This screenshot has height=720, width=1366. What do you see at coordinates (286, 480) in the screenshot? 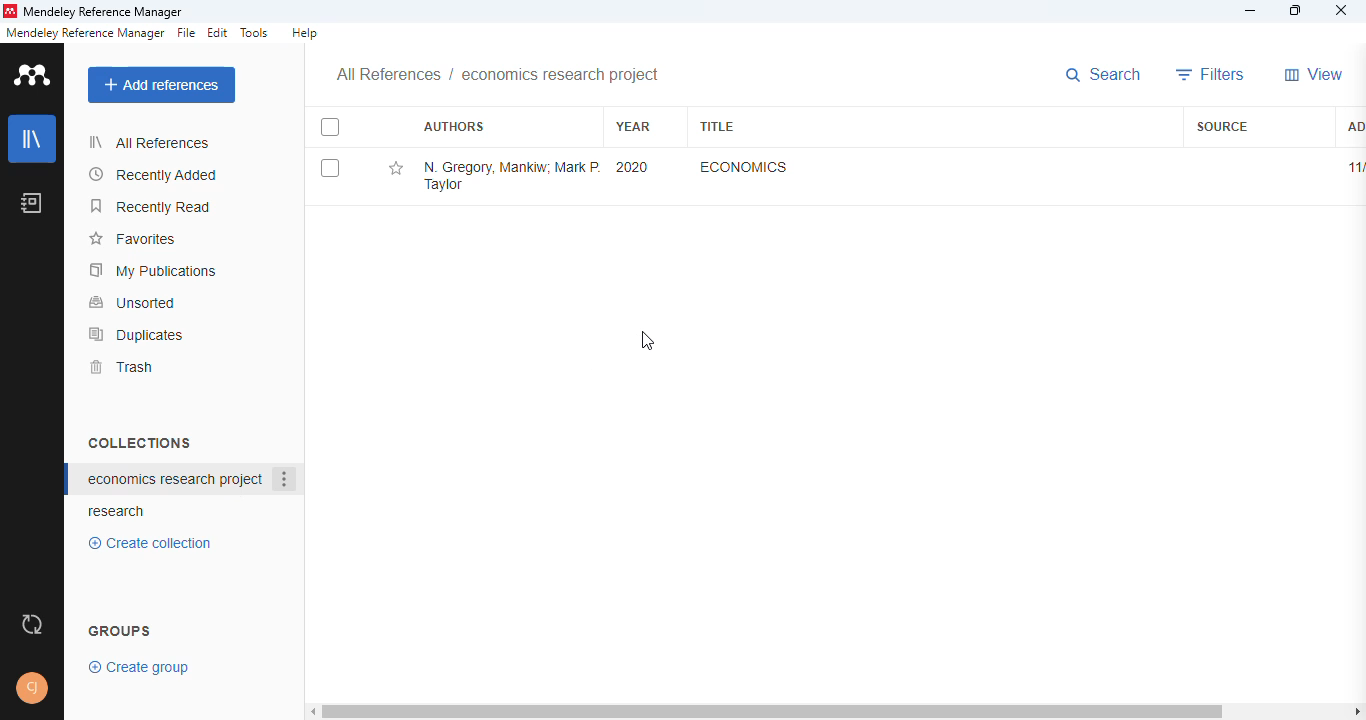
I see `more option` at bounding box center [286, 480].